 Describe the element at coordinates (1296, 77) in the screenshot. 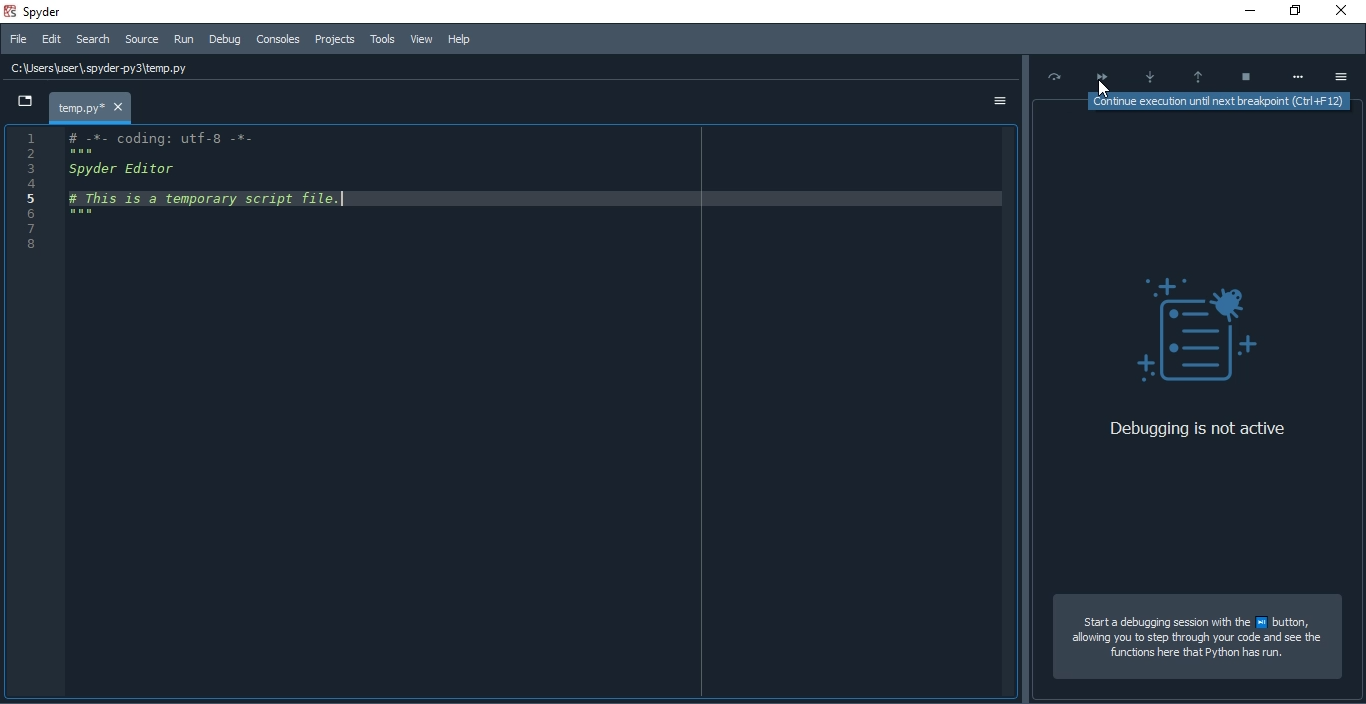

I see `More` at that location.